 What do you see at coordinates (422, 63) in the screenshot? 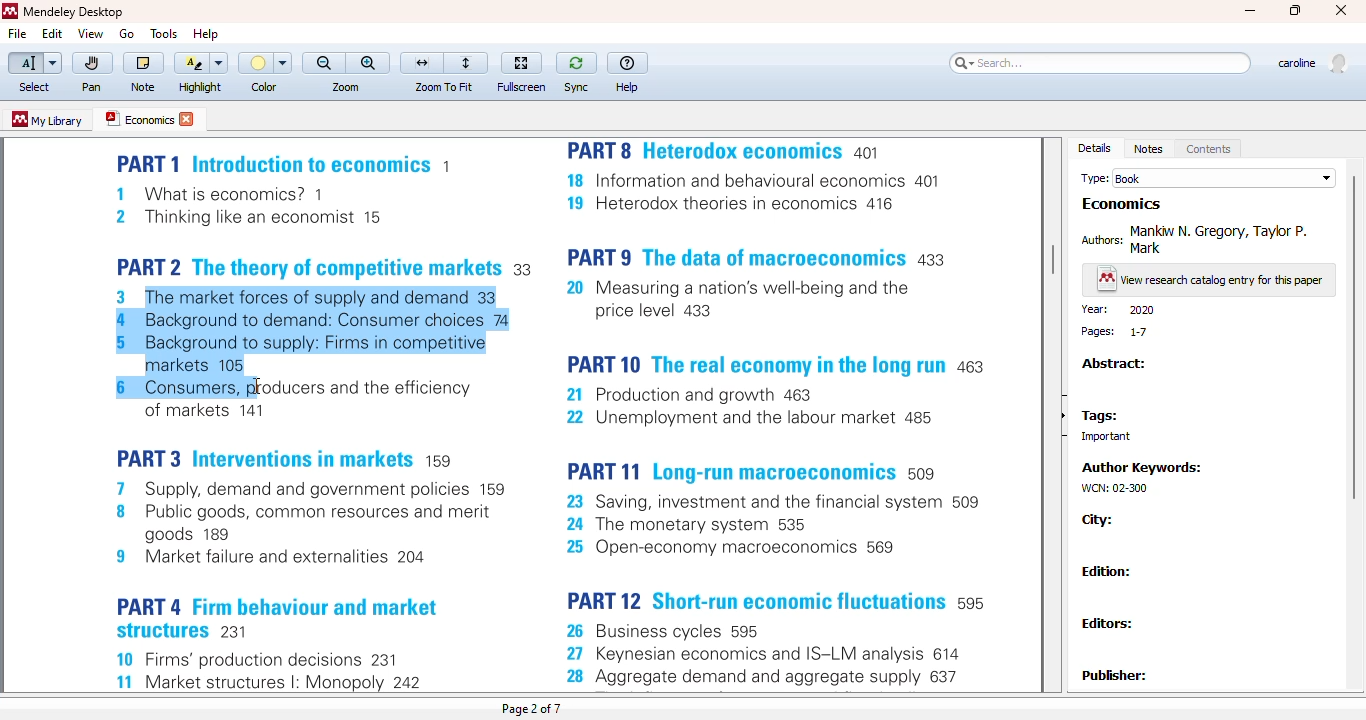
I see `fit to width` at bounding box center [422, 63].